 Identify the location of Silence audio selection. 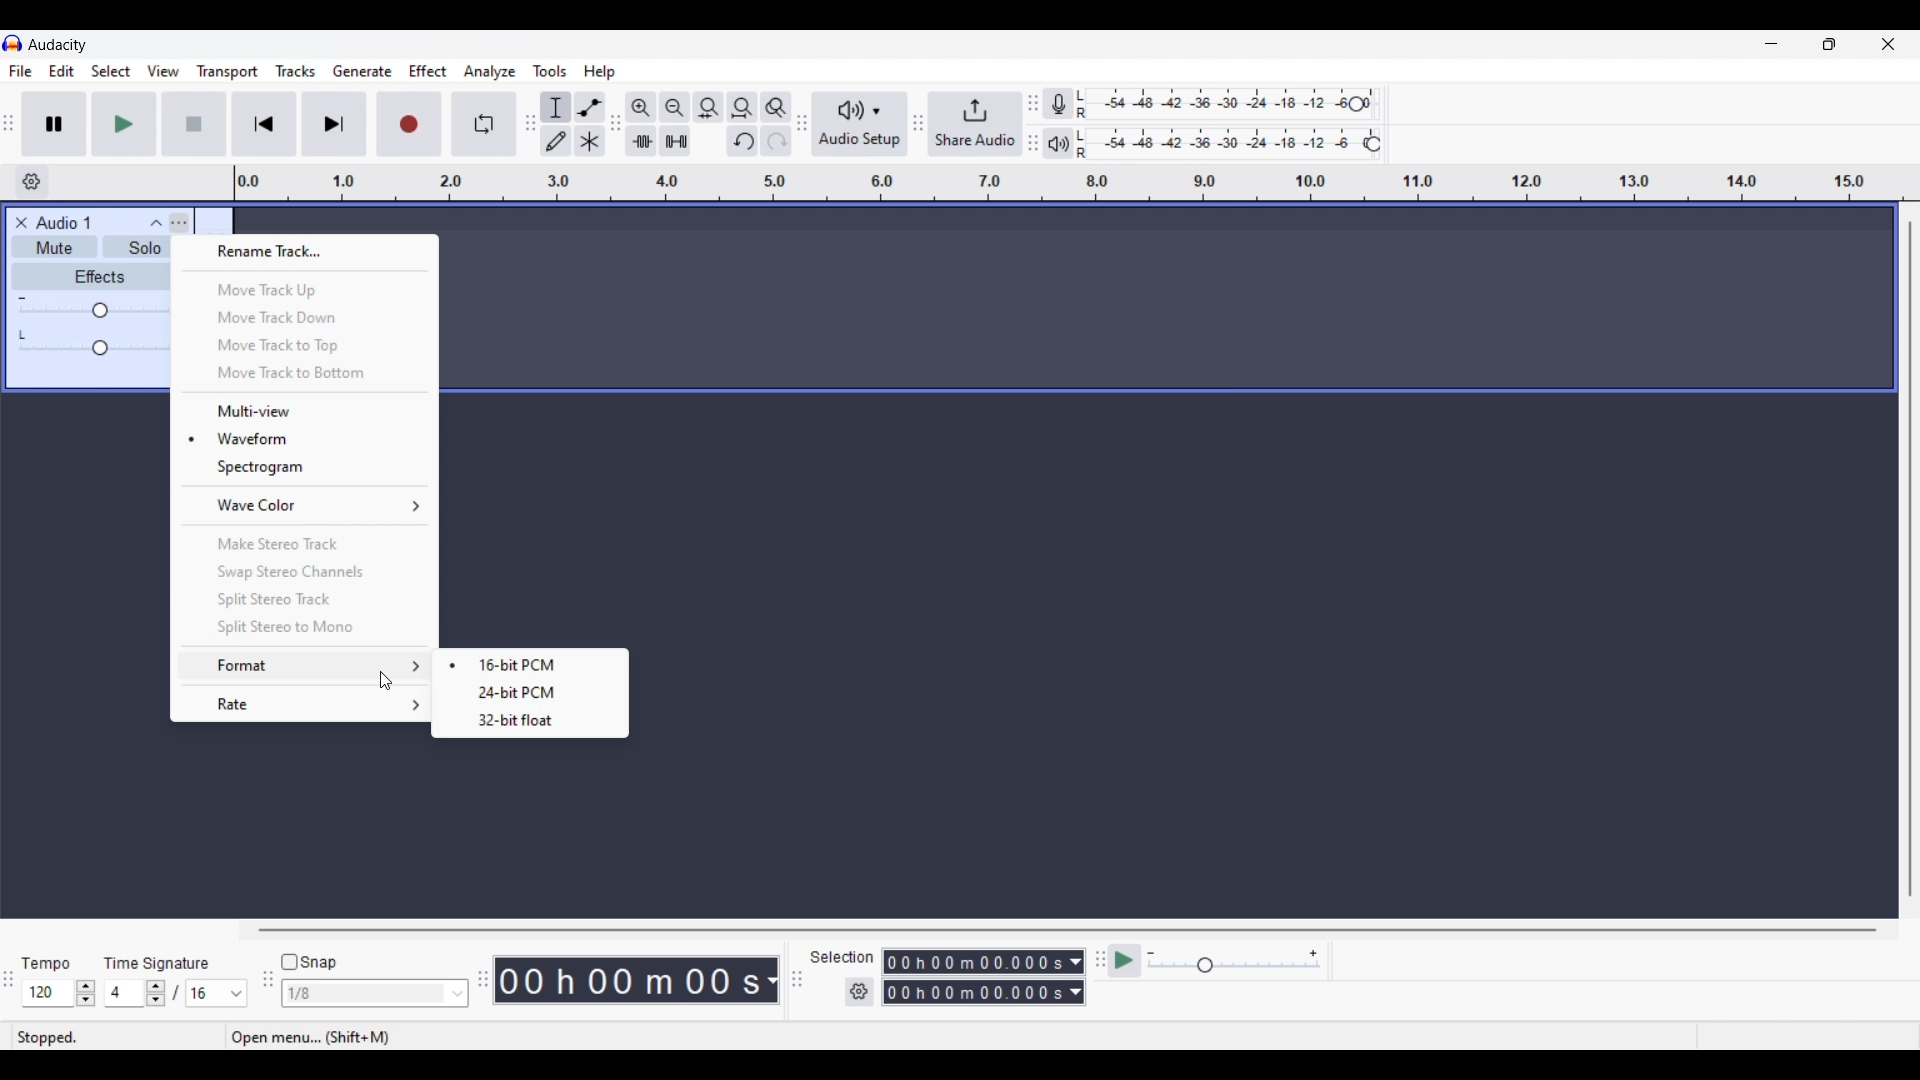
(675, 141).